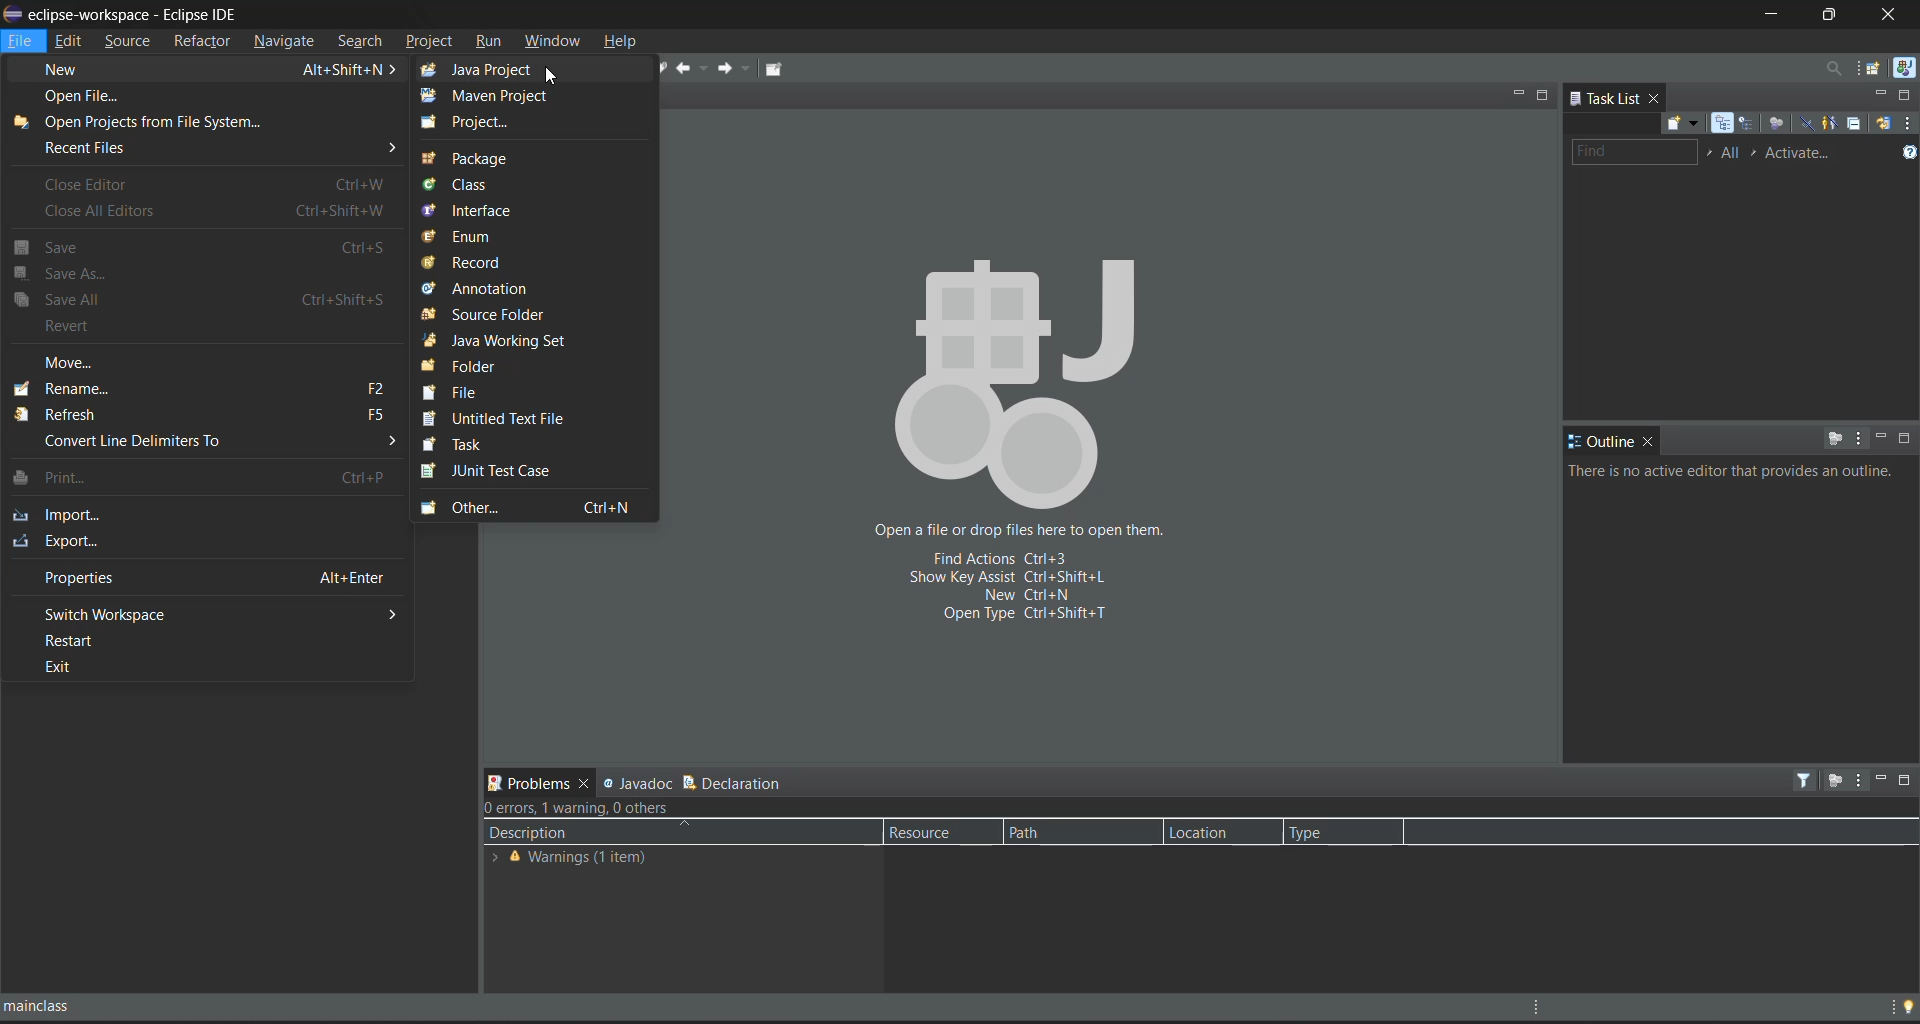 The width and height of the screenshot is (1920, 1024). I want to click on task, so click(473, 444).